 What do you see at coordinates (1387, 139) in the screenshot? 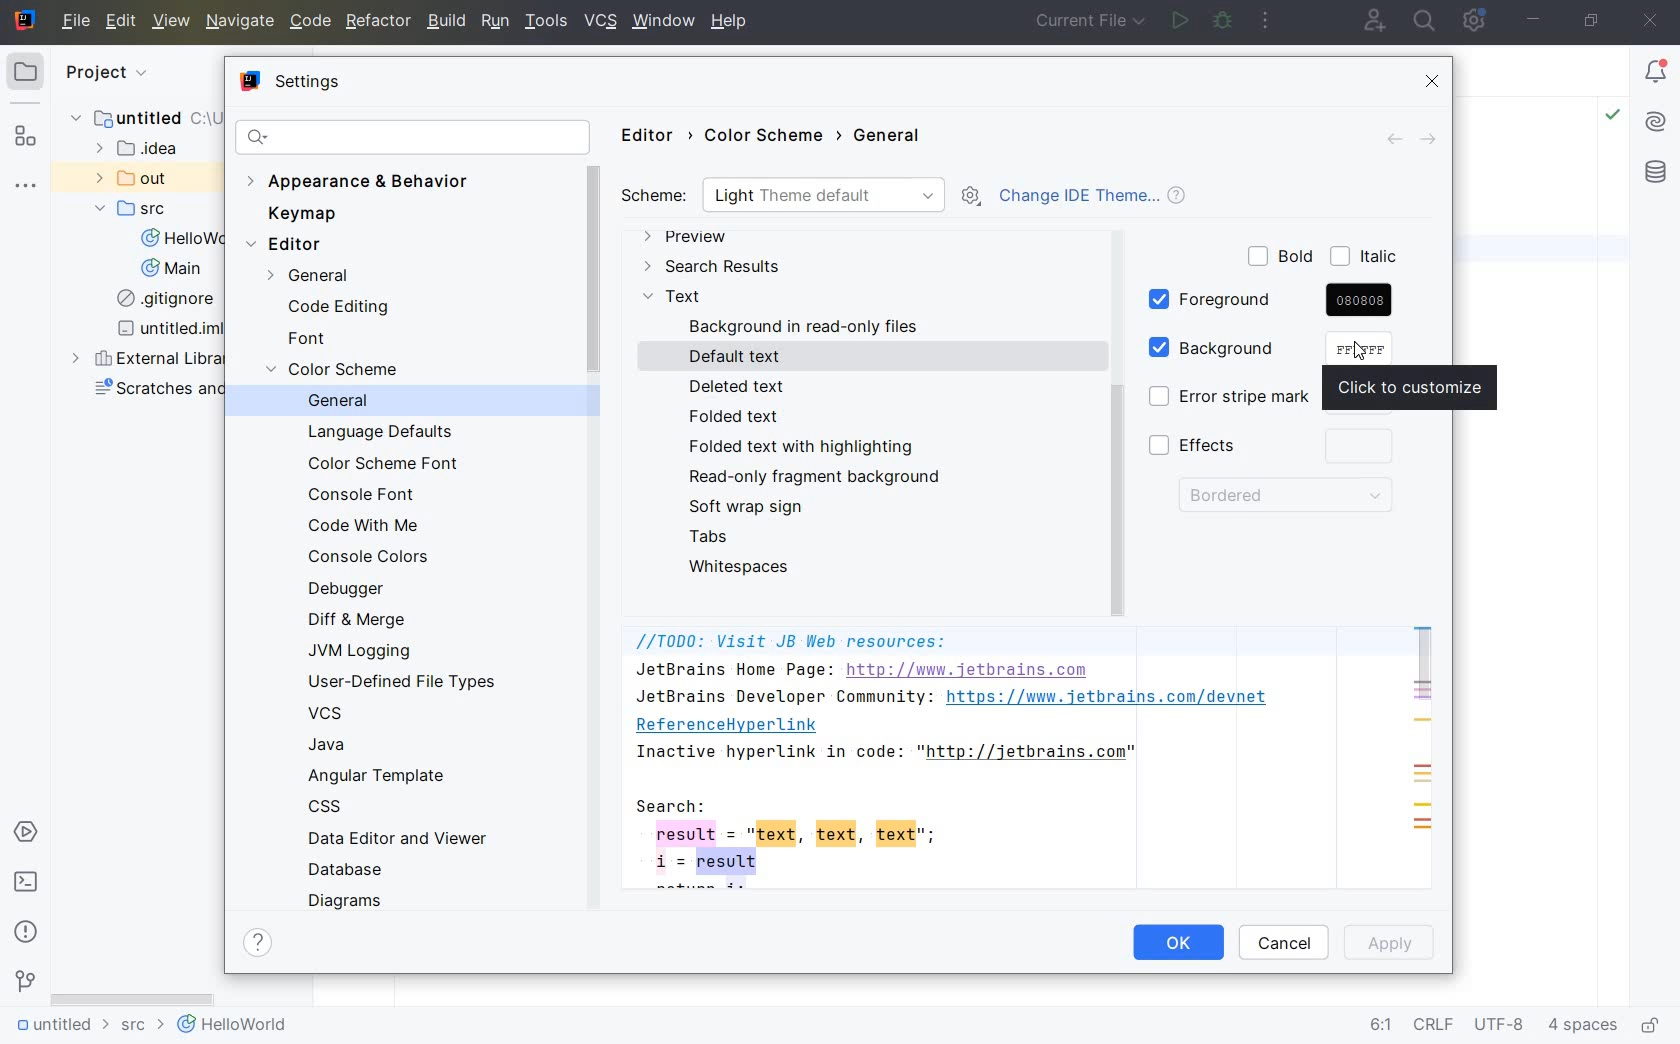
I see `BACK` at bounding box center [1387, 139].